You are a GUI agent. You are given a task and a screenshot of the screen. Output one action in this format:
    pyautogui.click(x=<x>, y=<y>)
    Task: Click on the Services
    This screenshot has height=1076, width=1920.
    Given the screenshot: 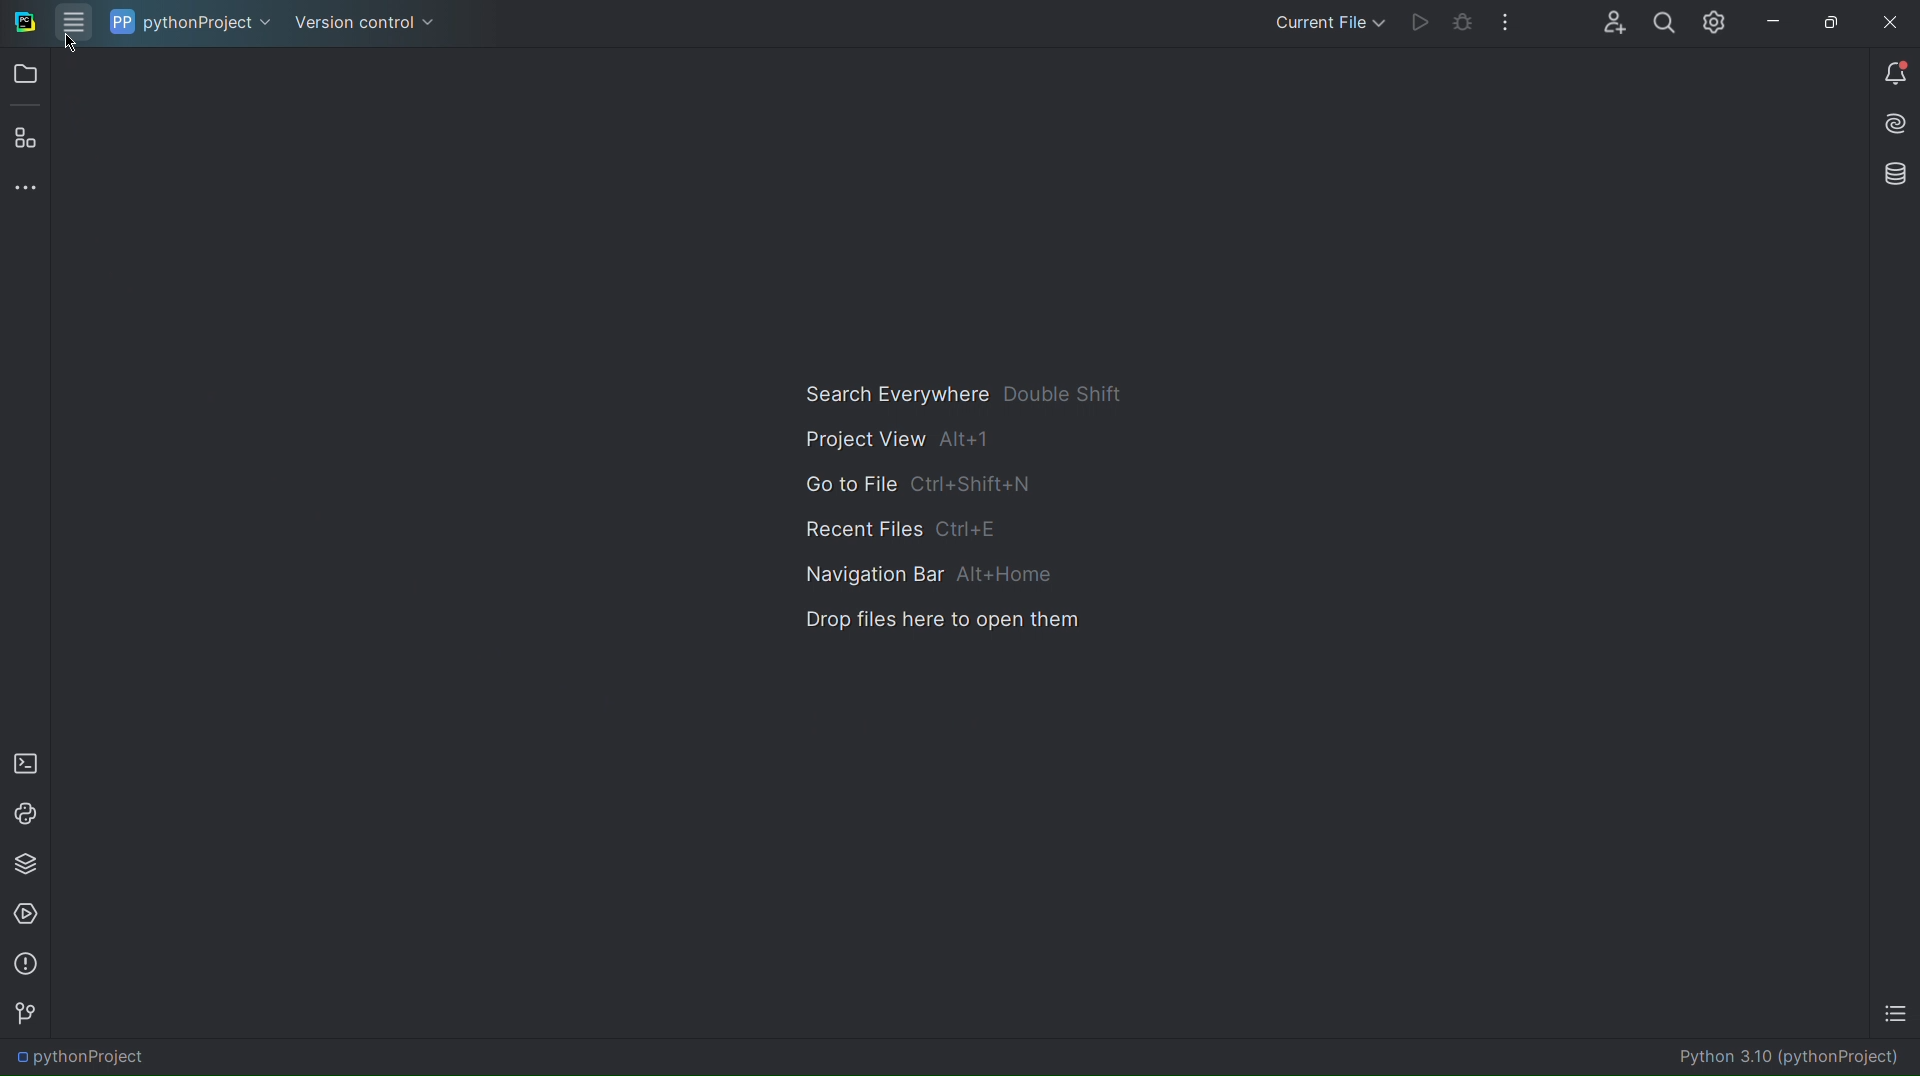 What is the action you would take?
    pyautogui.click(x=28, y=914)
    